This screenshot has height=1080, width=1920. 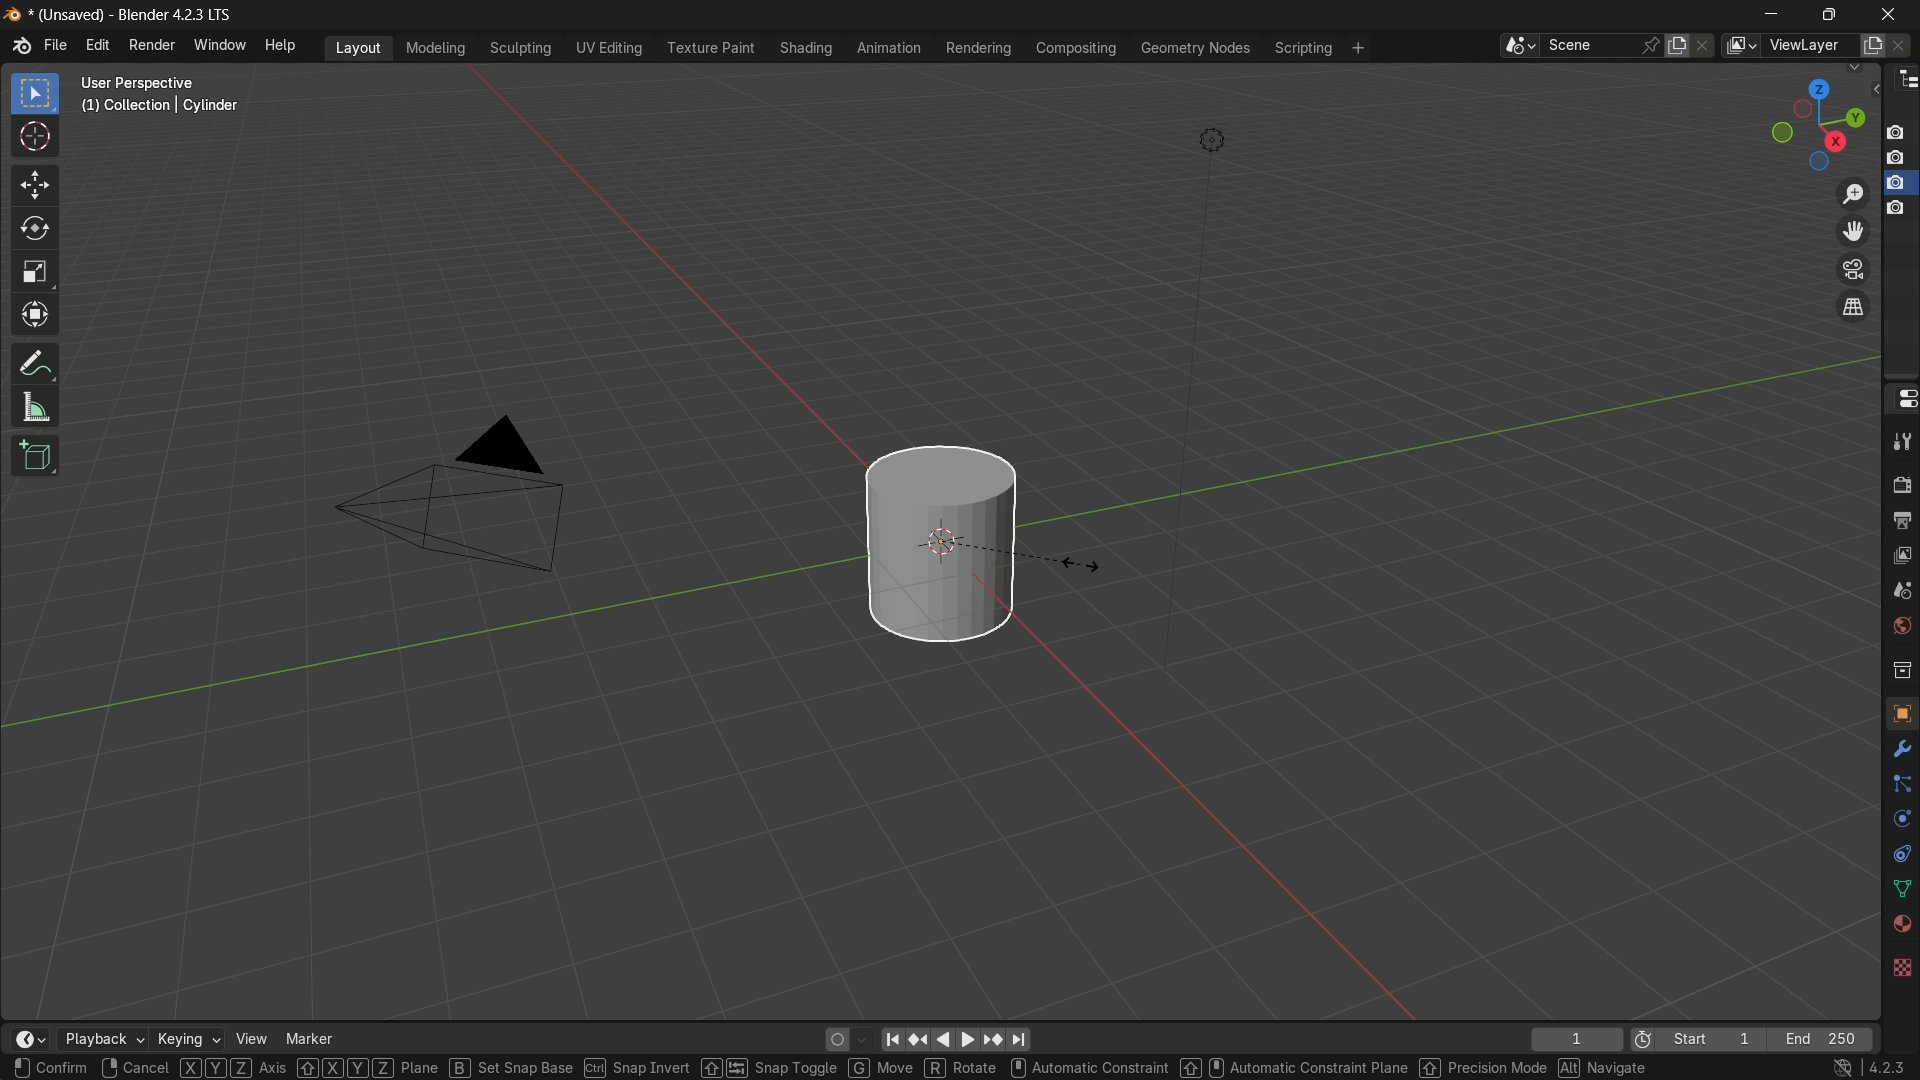 What do you see at coordinates (35, 409) in the screenshot?
I see `measure` at bounding box center [35, 409].